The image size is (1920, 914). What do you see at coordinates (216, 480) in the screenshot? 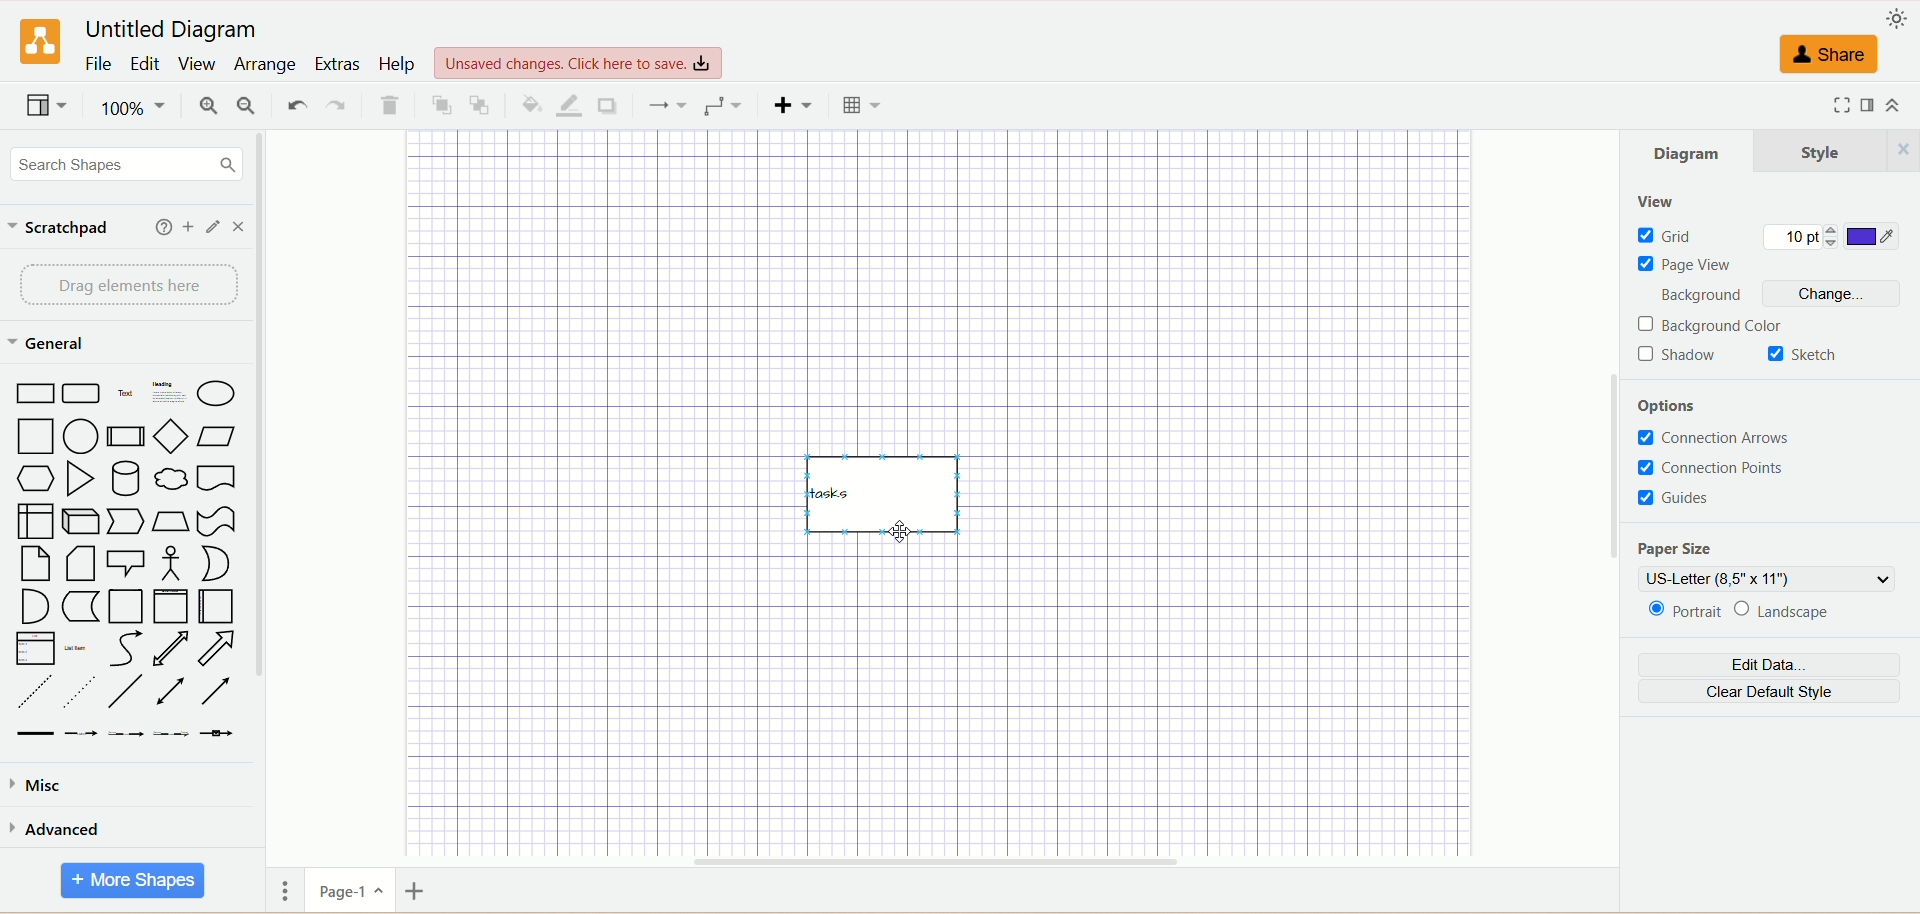
I see `Bookmark` at bounding box center [216, 480].